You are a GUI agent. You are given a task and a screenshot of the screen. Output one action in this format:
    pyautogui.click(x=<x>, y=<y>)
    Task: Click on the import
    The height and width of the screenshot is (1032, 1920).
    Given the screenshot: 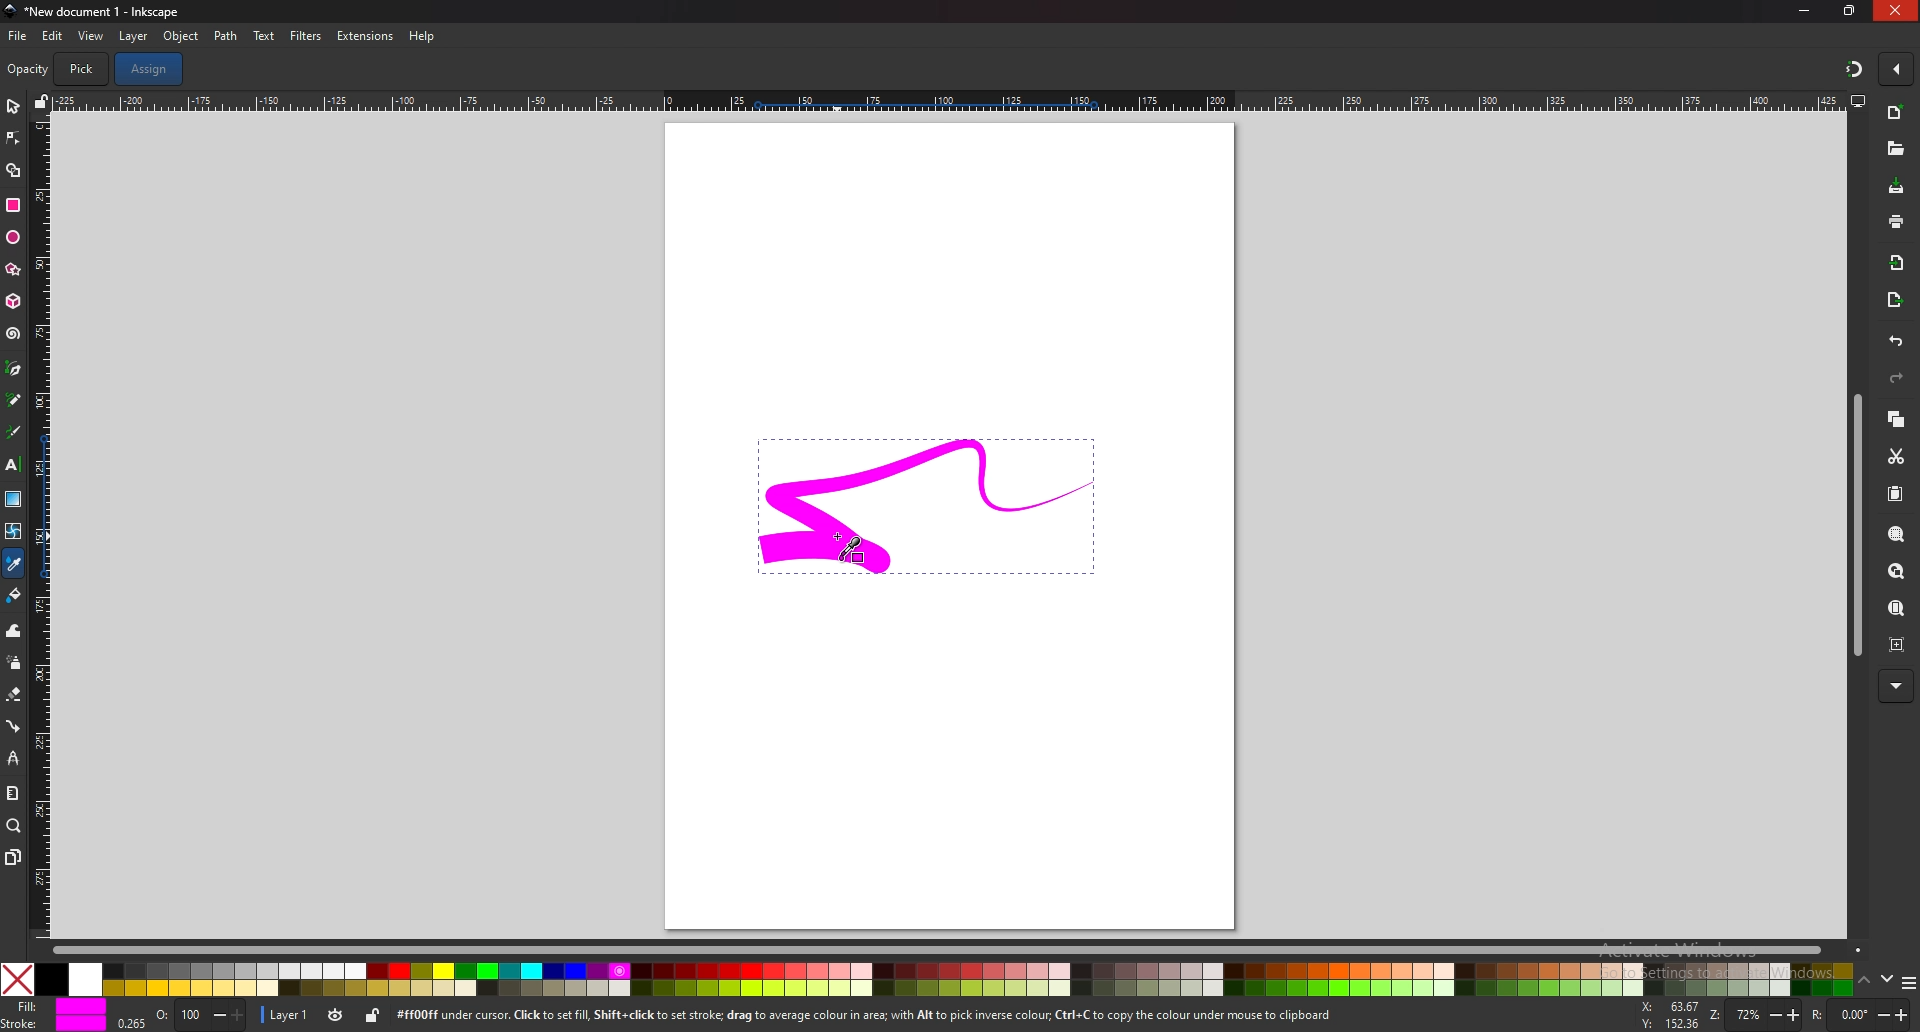 What is the action you would take?
    pyautogui.click(x=1898, y=262)
    